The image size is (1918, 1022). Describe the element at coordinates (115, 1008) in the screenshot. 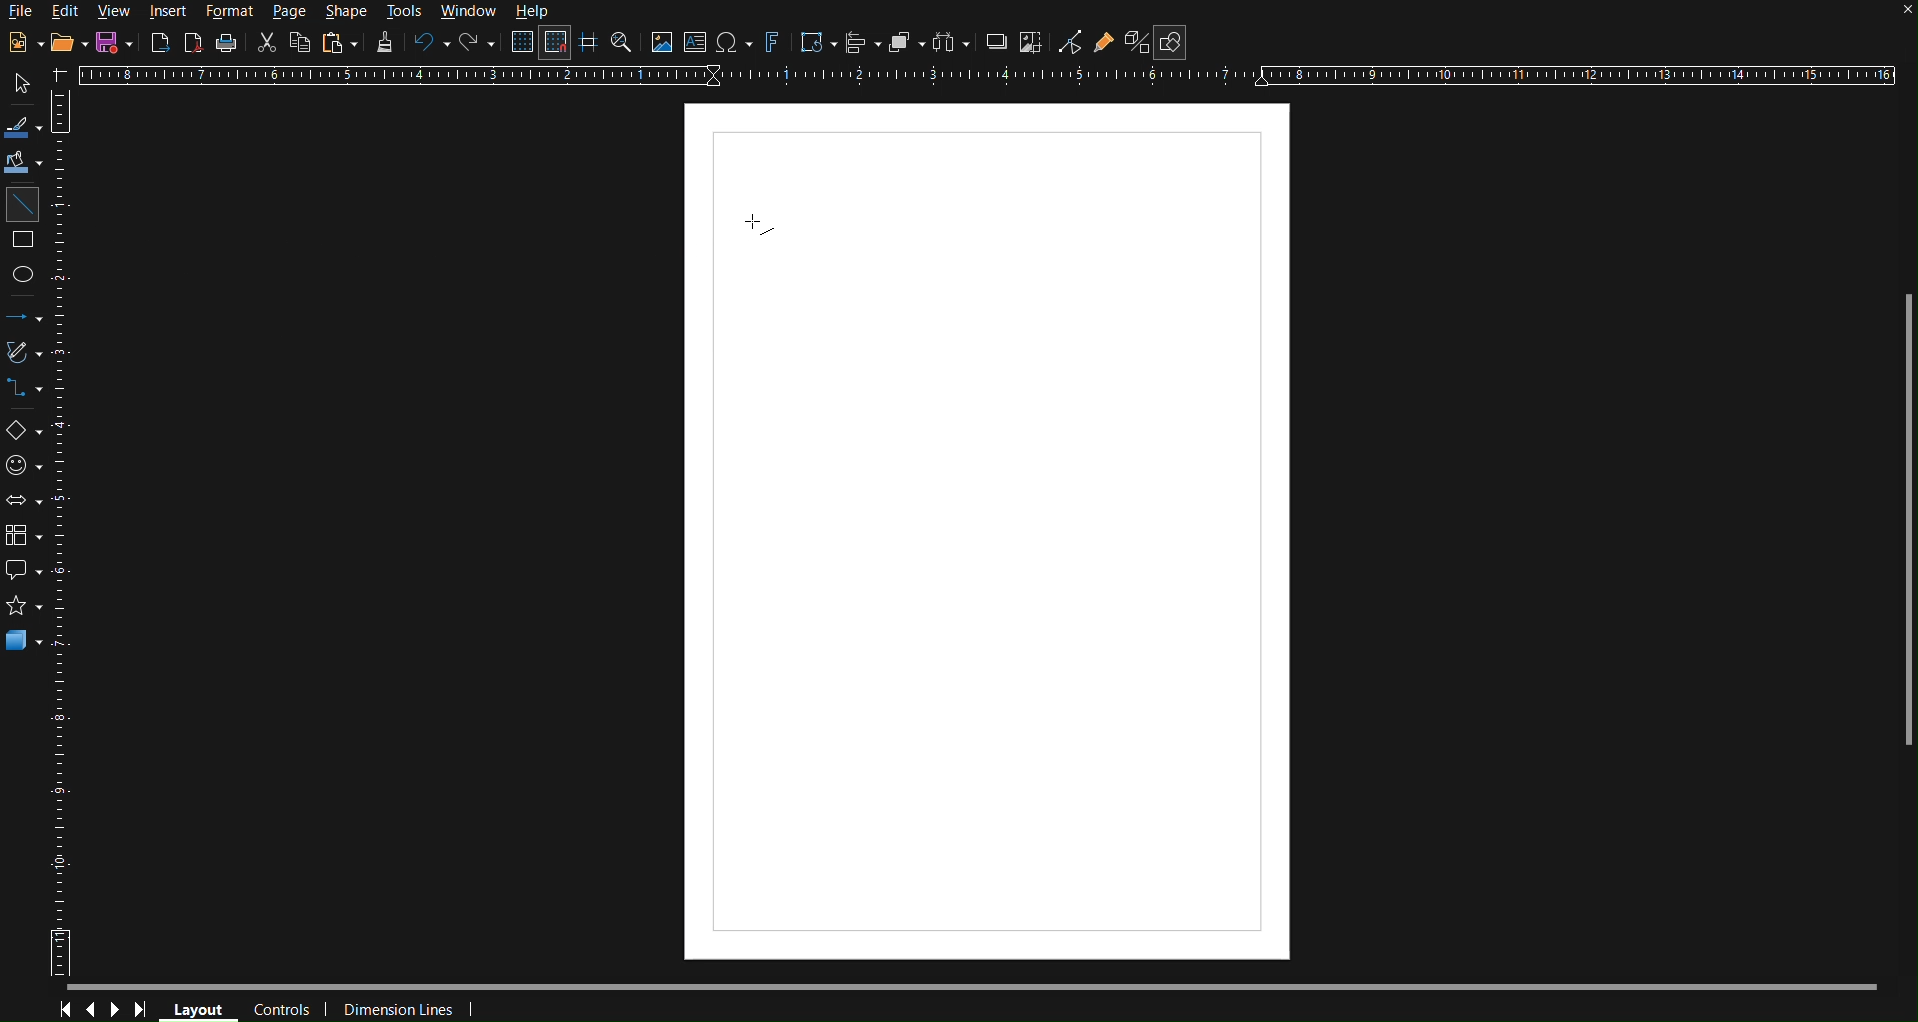

I see `Next` at that location.